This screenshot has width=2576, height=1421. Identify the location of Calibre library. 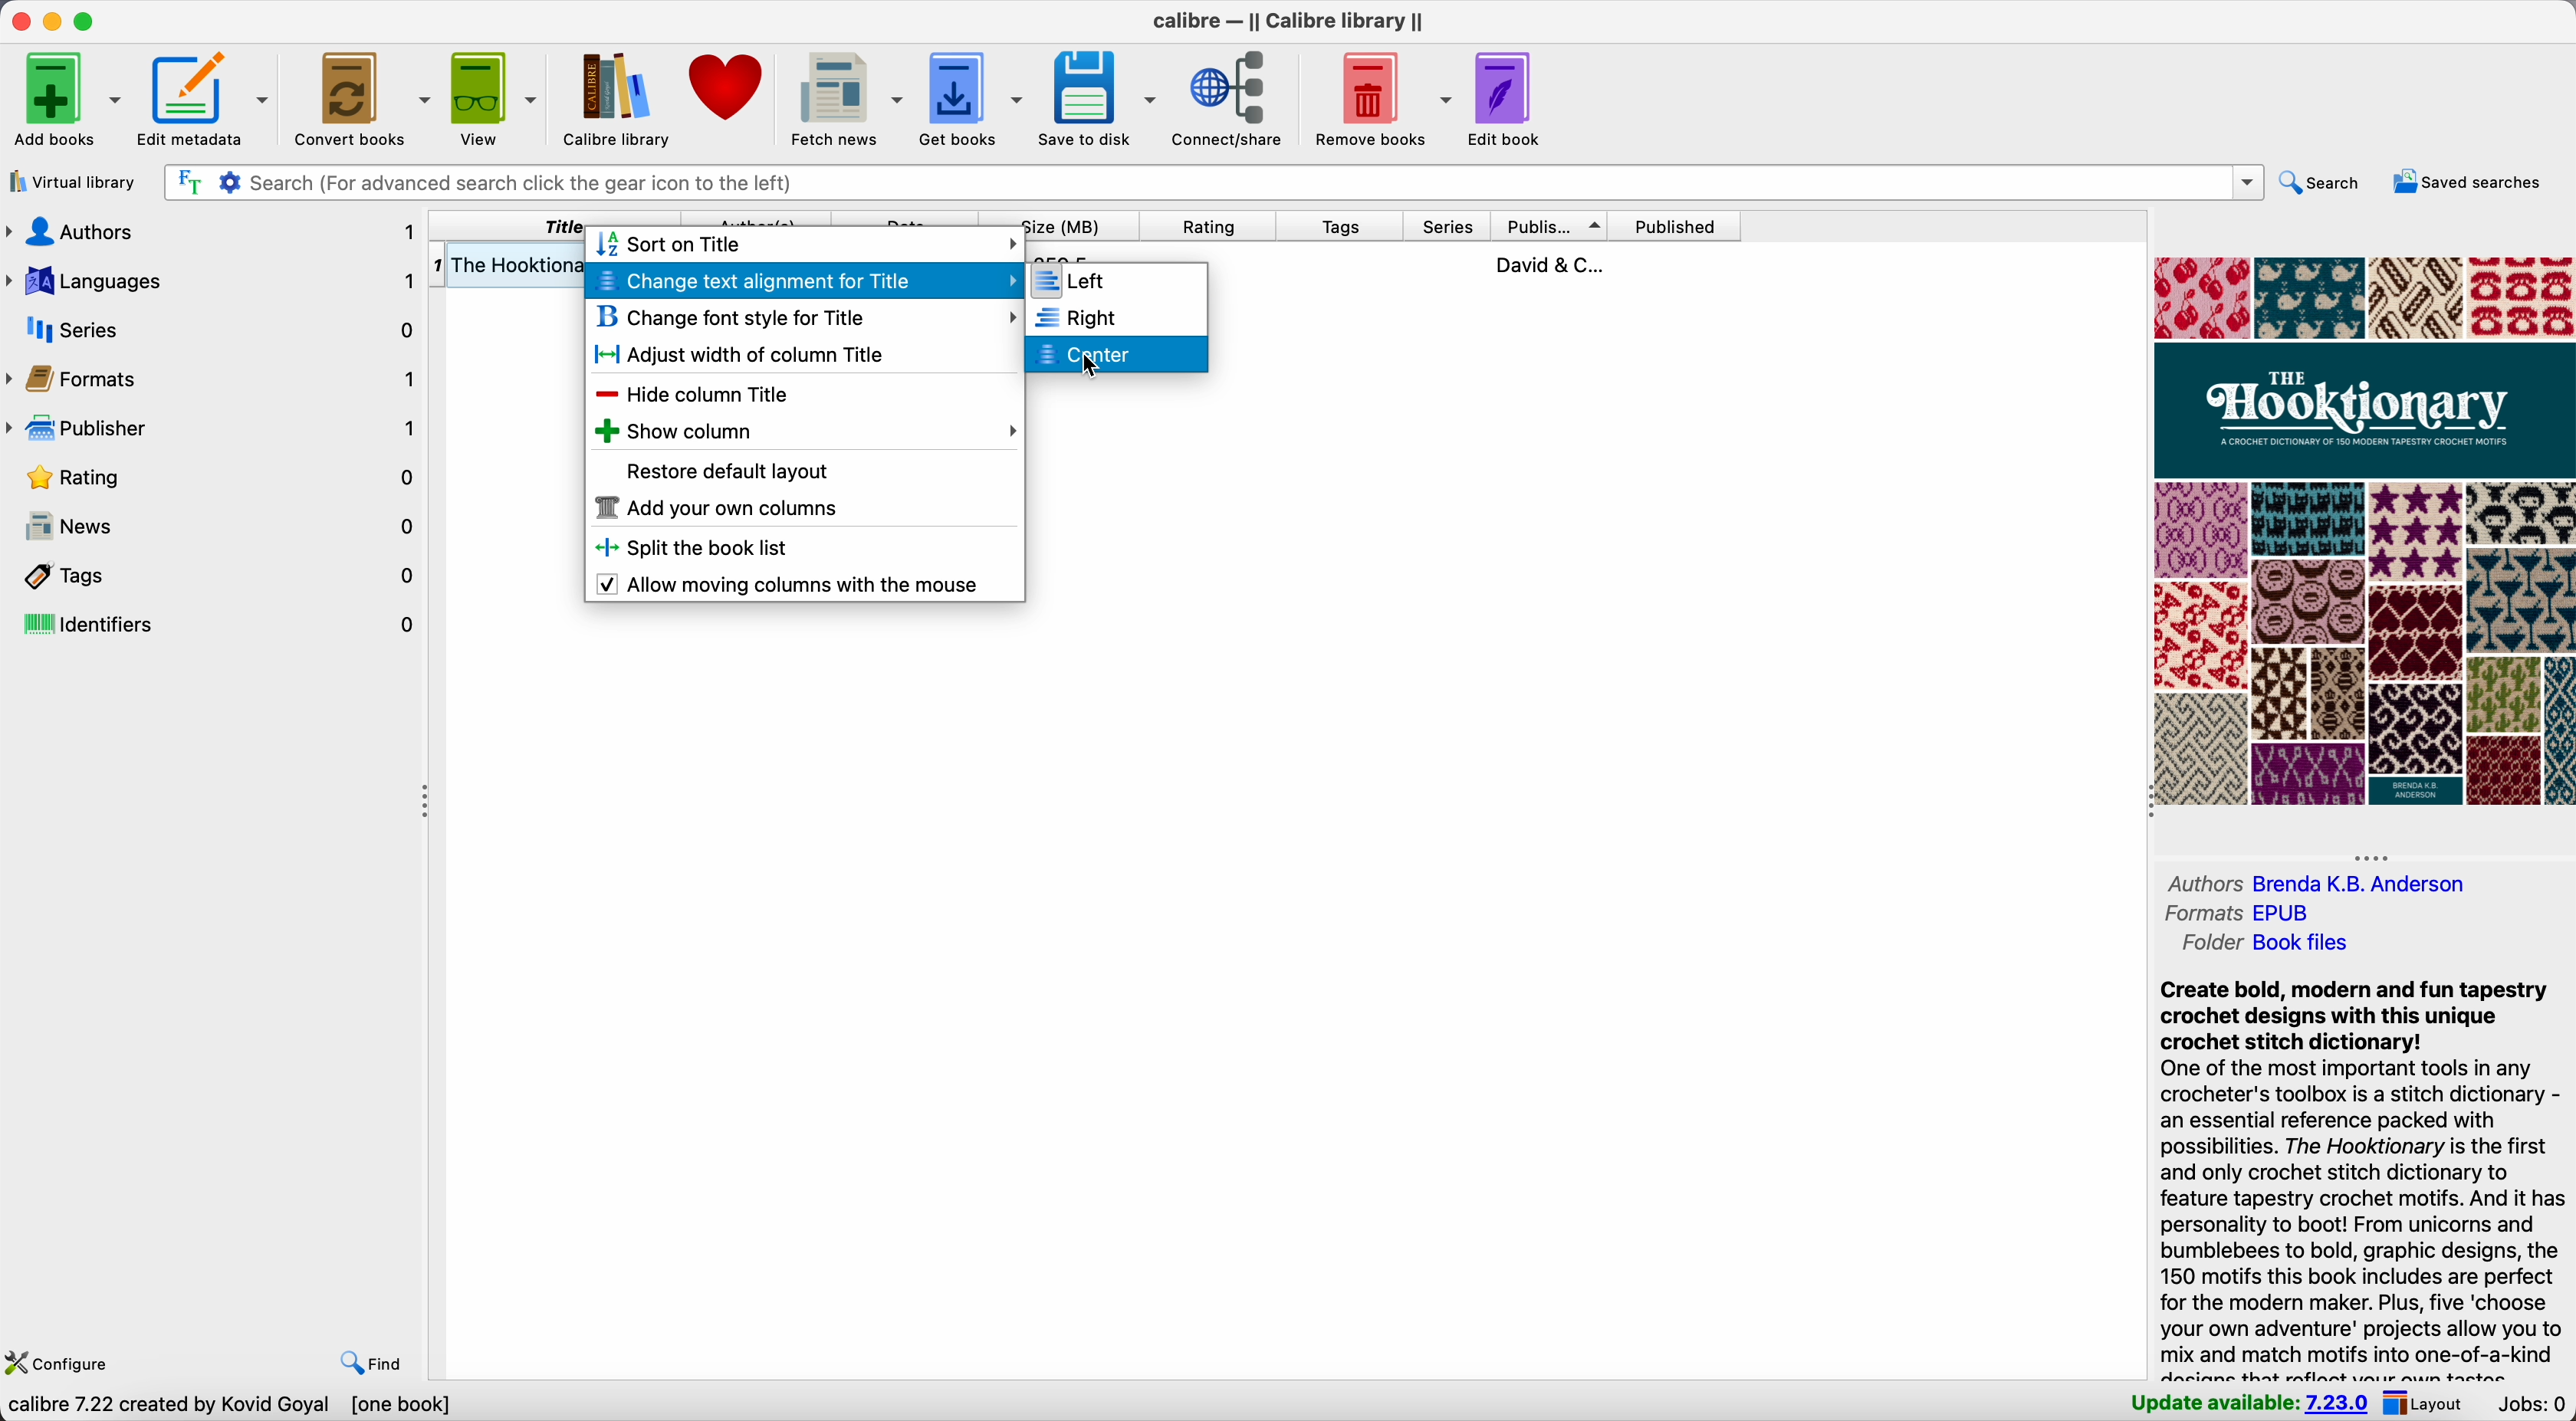
(612, 97).